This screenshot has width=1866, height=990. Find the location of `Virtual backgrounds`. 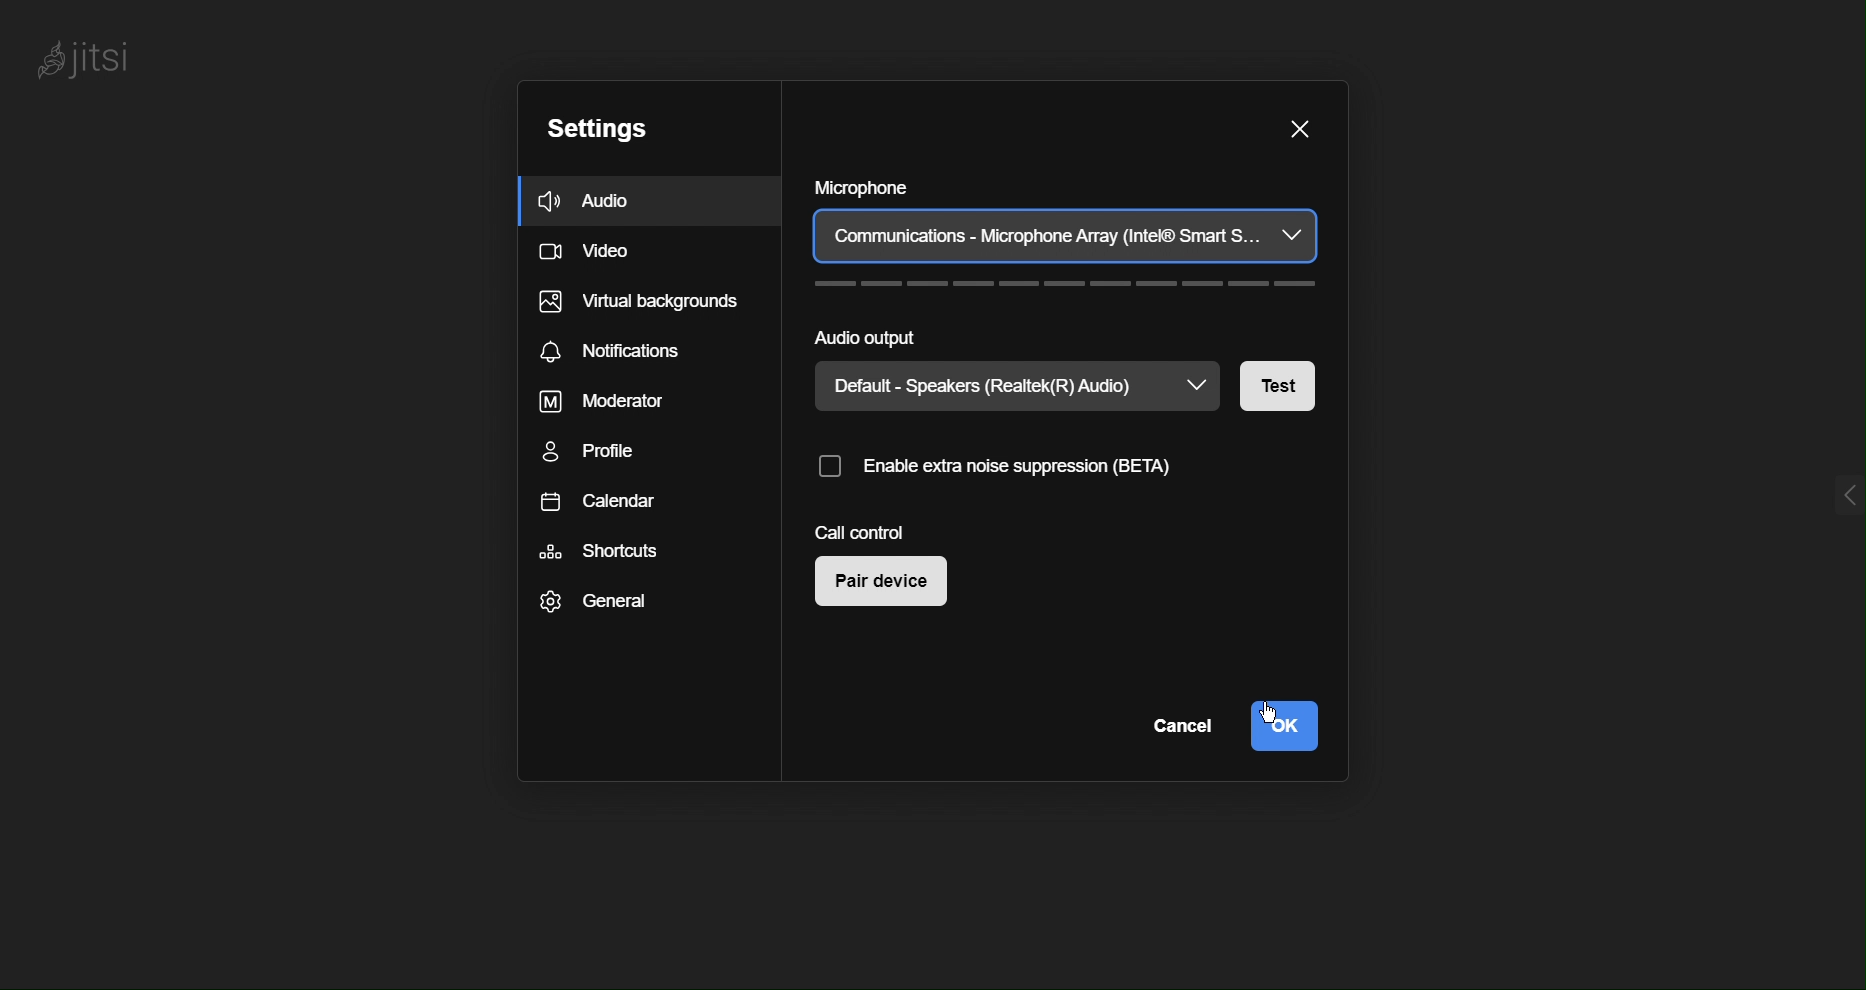

Virtual backgrounds is located at coordinates (640, 305).